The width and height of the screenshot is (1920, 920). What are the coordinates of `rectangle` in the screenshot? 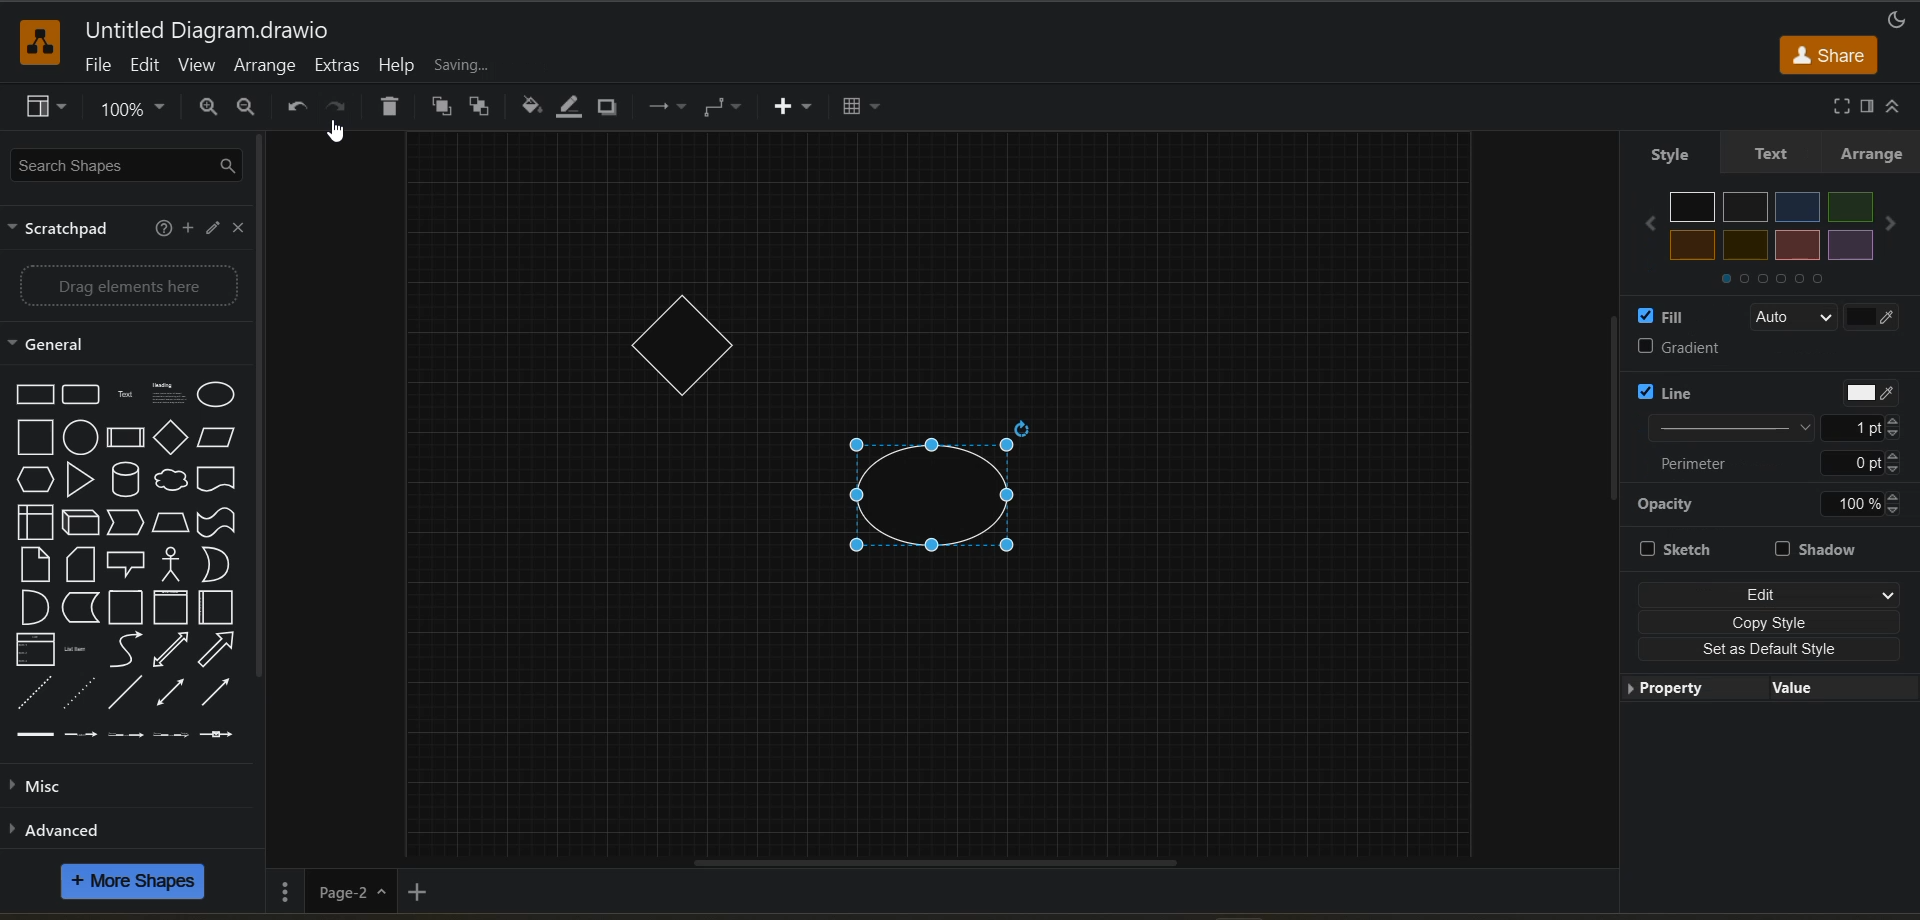 It's located at (34, 393).